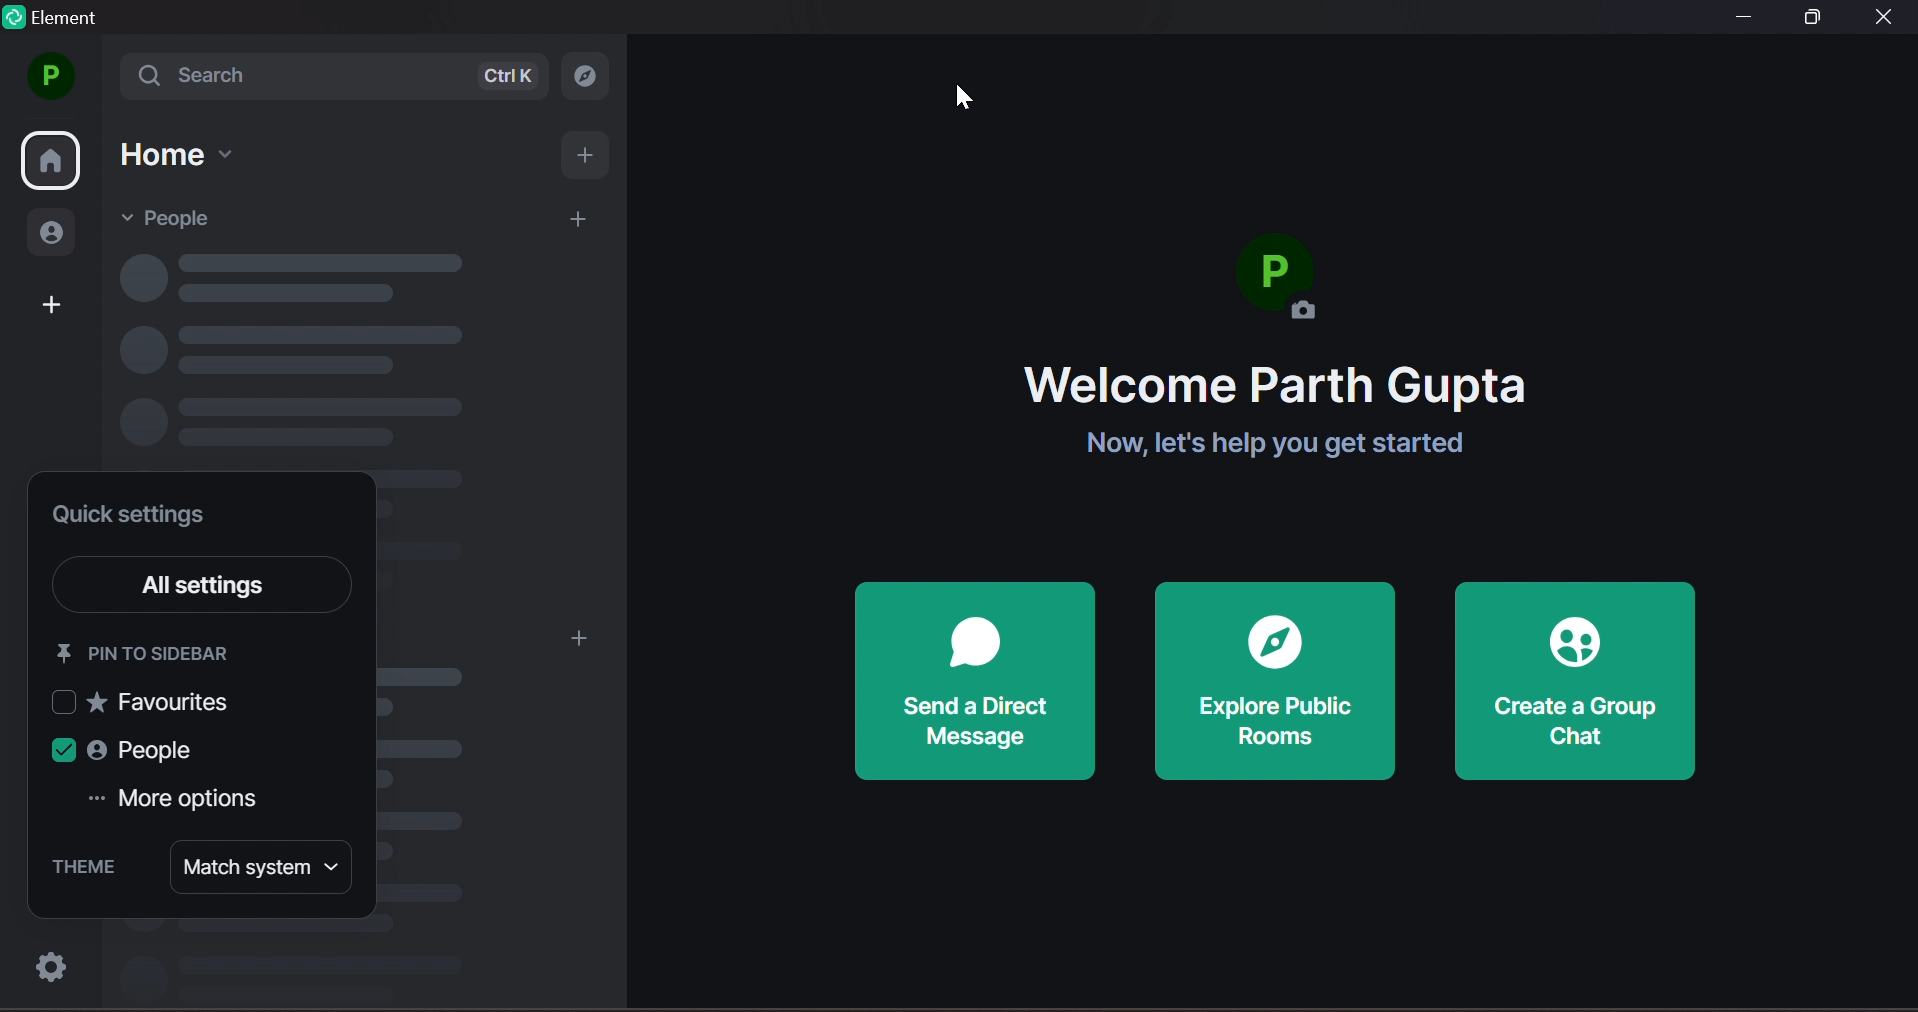 Image resolution: width=1918 pixels, height=1012 pixels. I want to click on All settings, so click(230, 587).